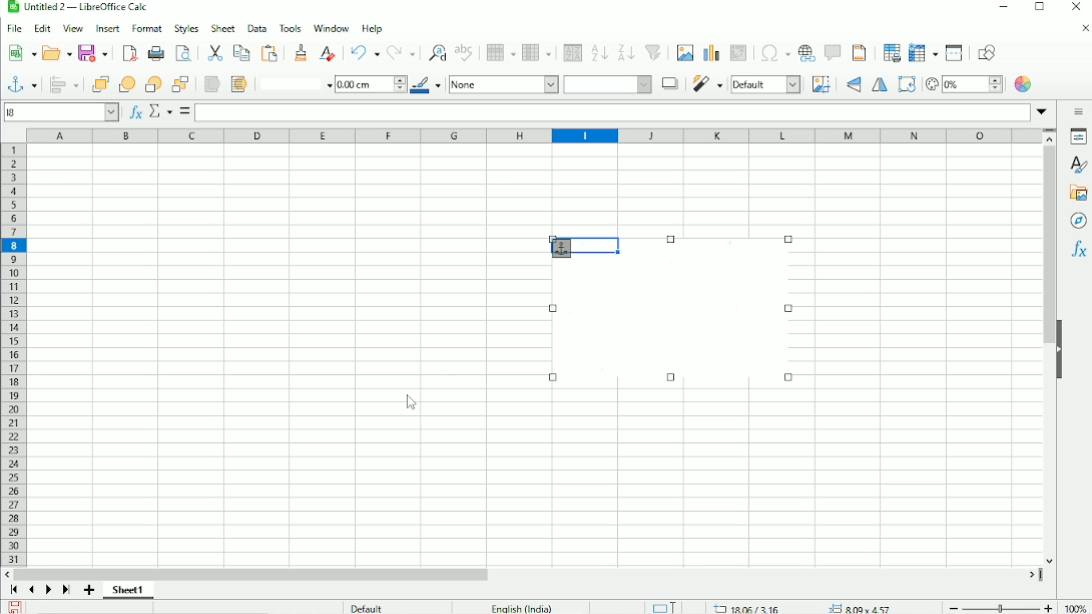 The width and height of the screenshot is (1092, 614). I want to click on Insert or edit pivot table, so click(738, 53).